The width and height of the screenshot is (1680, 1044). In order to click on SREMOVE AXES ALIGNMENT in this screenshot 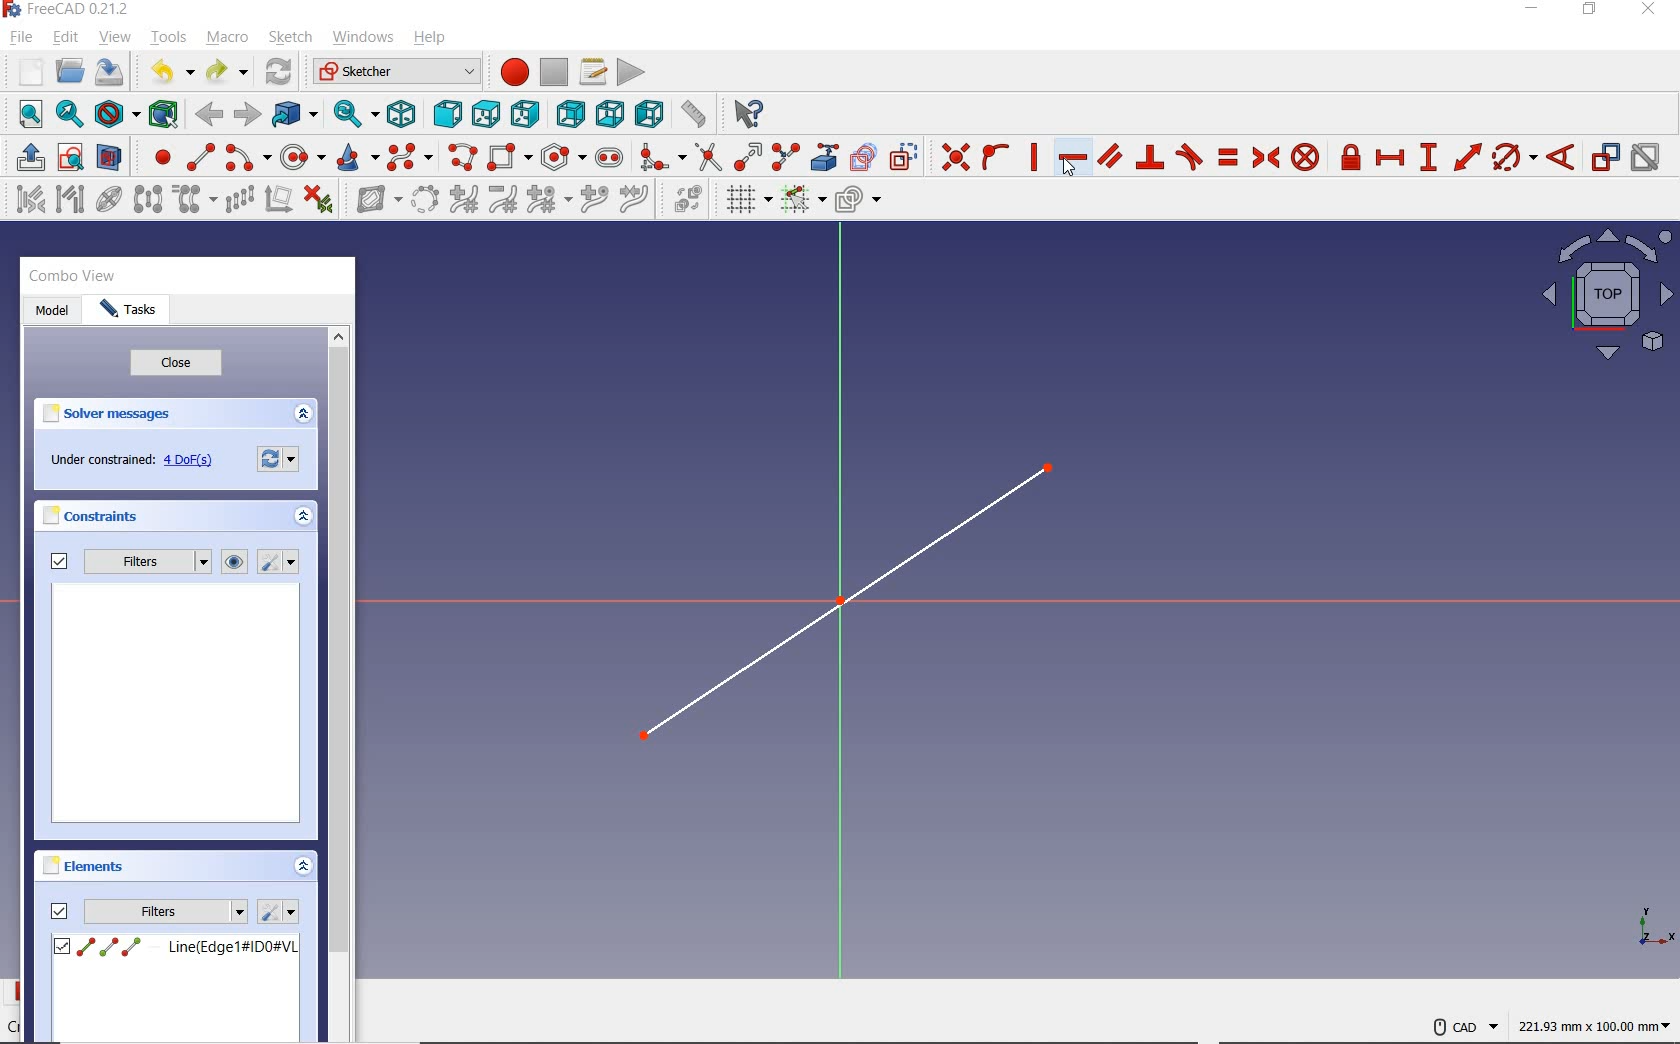, I will do `click(278, 201)`.